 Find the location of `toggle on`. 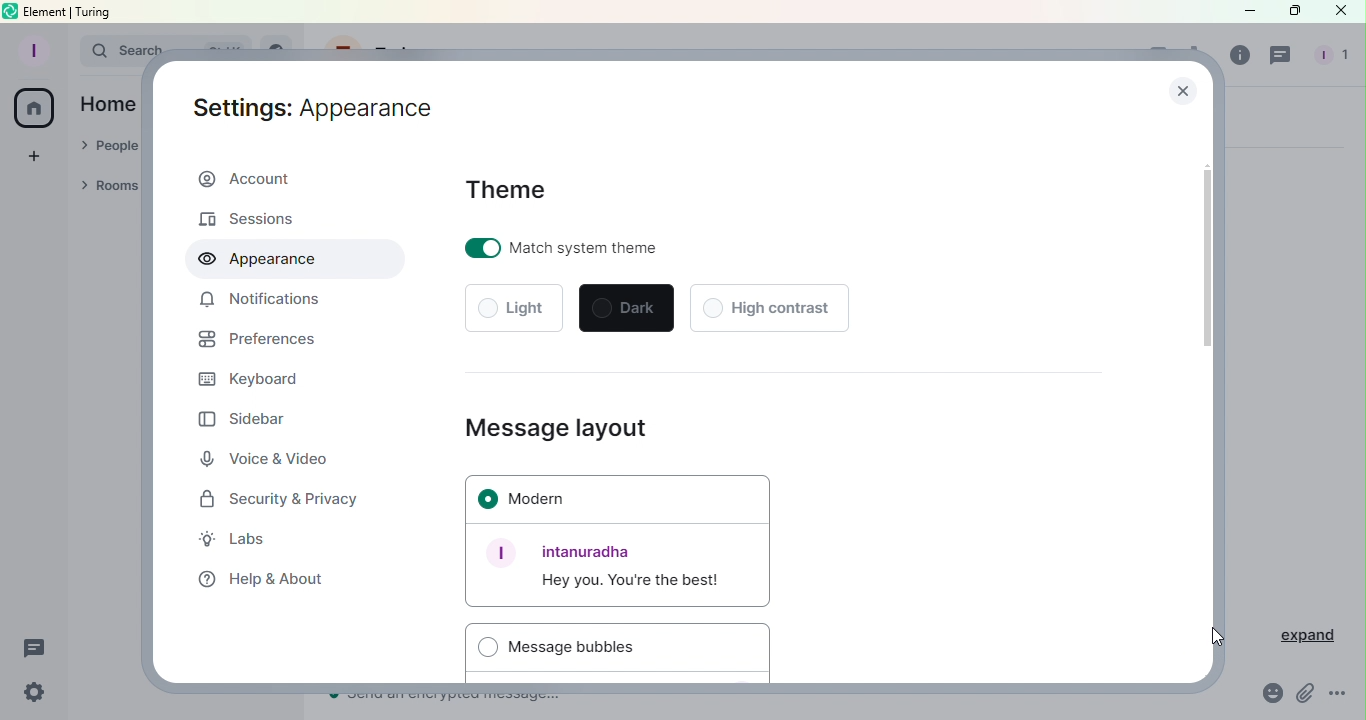

toggle on is located at coordinates (481, 248).